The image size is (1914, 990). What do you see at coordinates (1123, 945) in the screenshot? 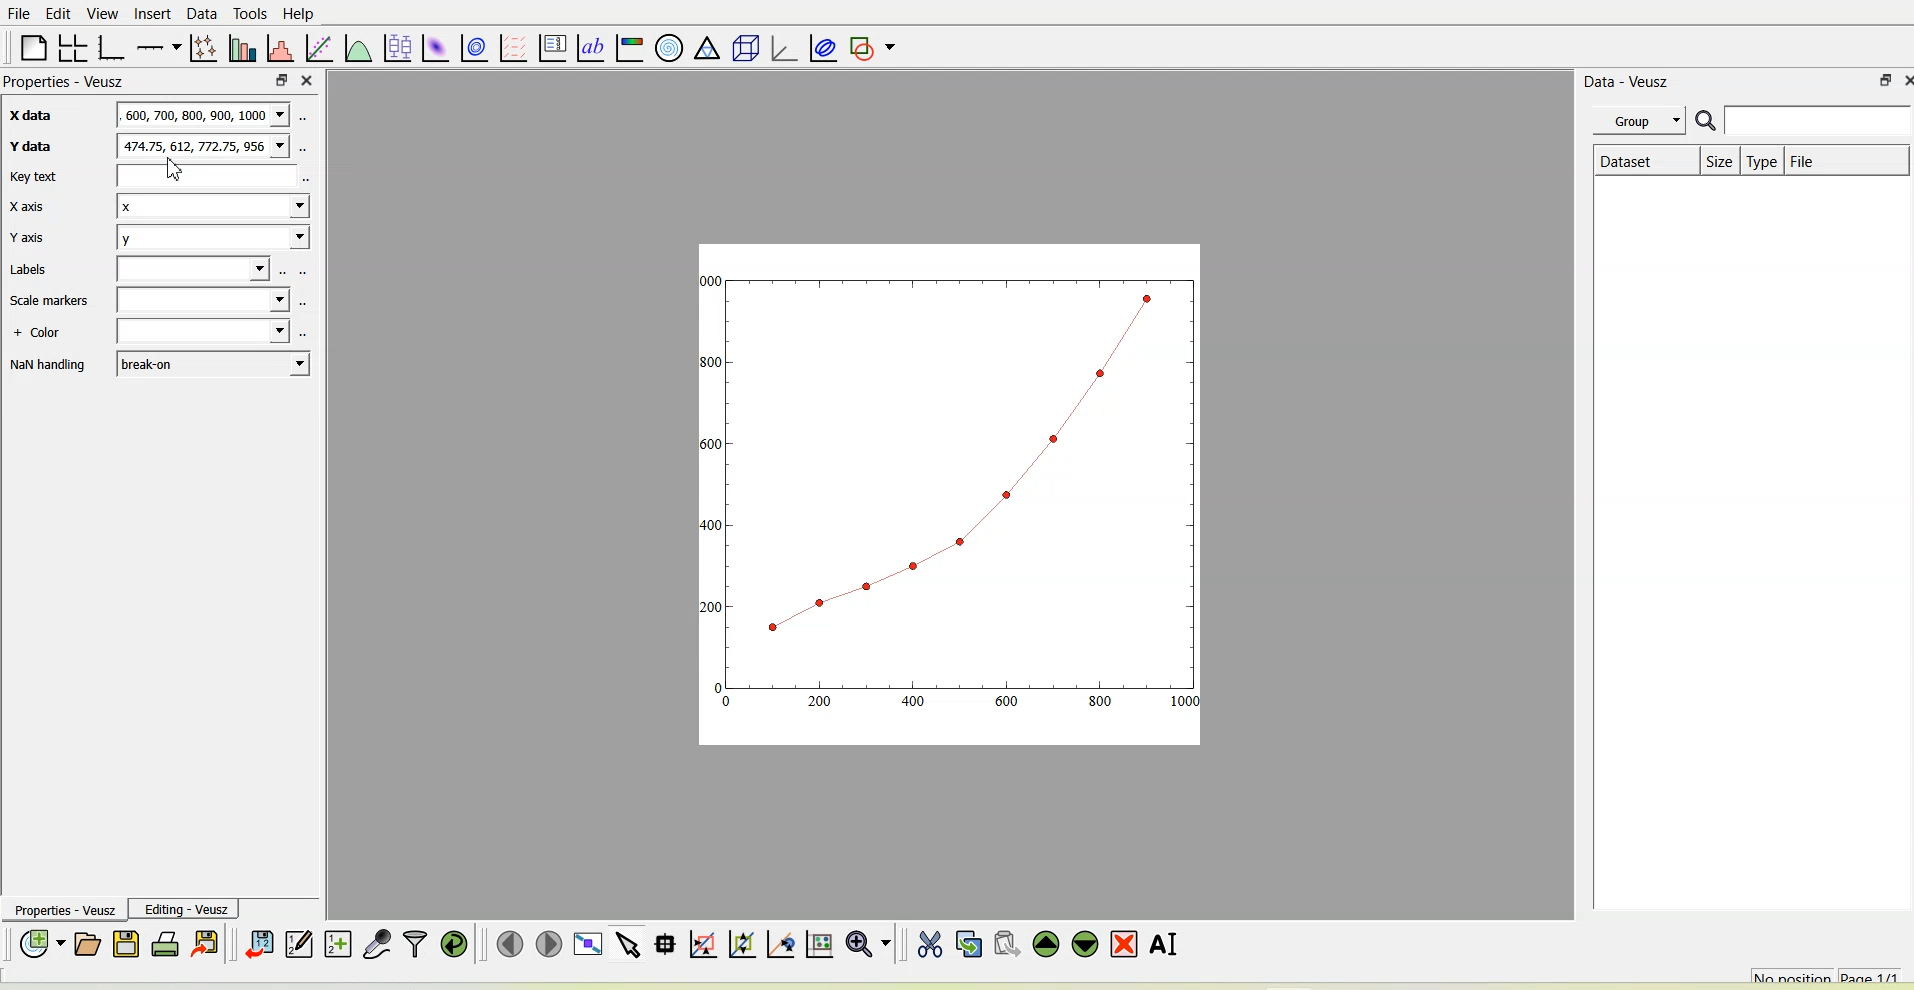
I see `Remove the selected widget` at bounding box center [1123, 945].